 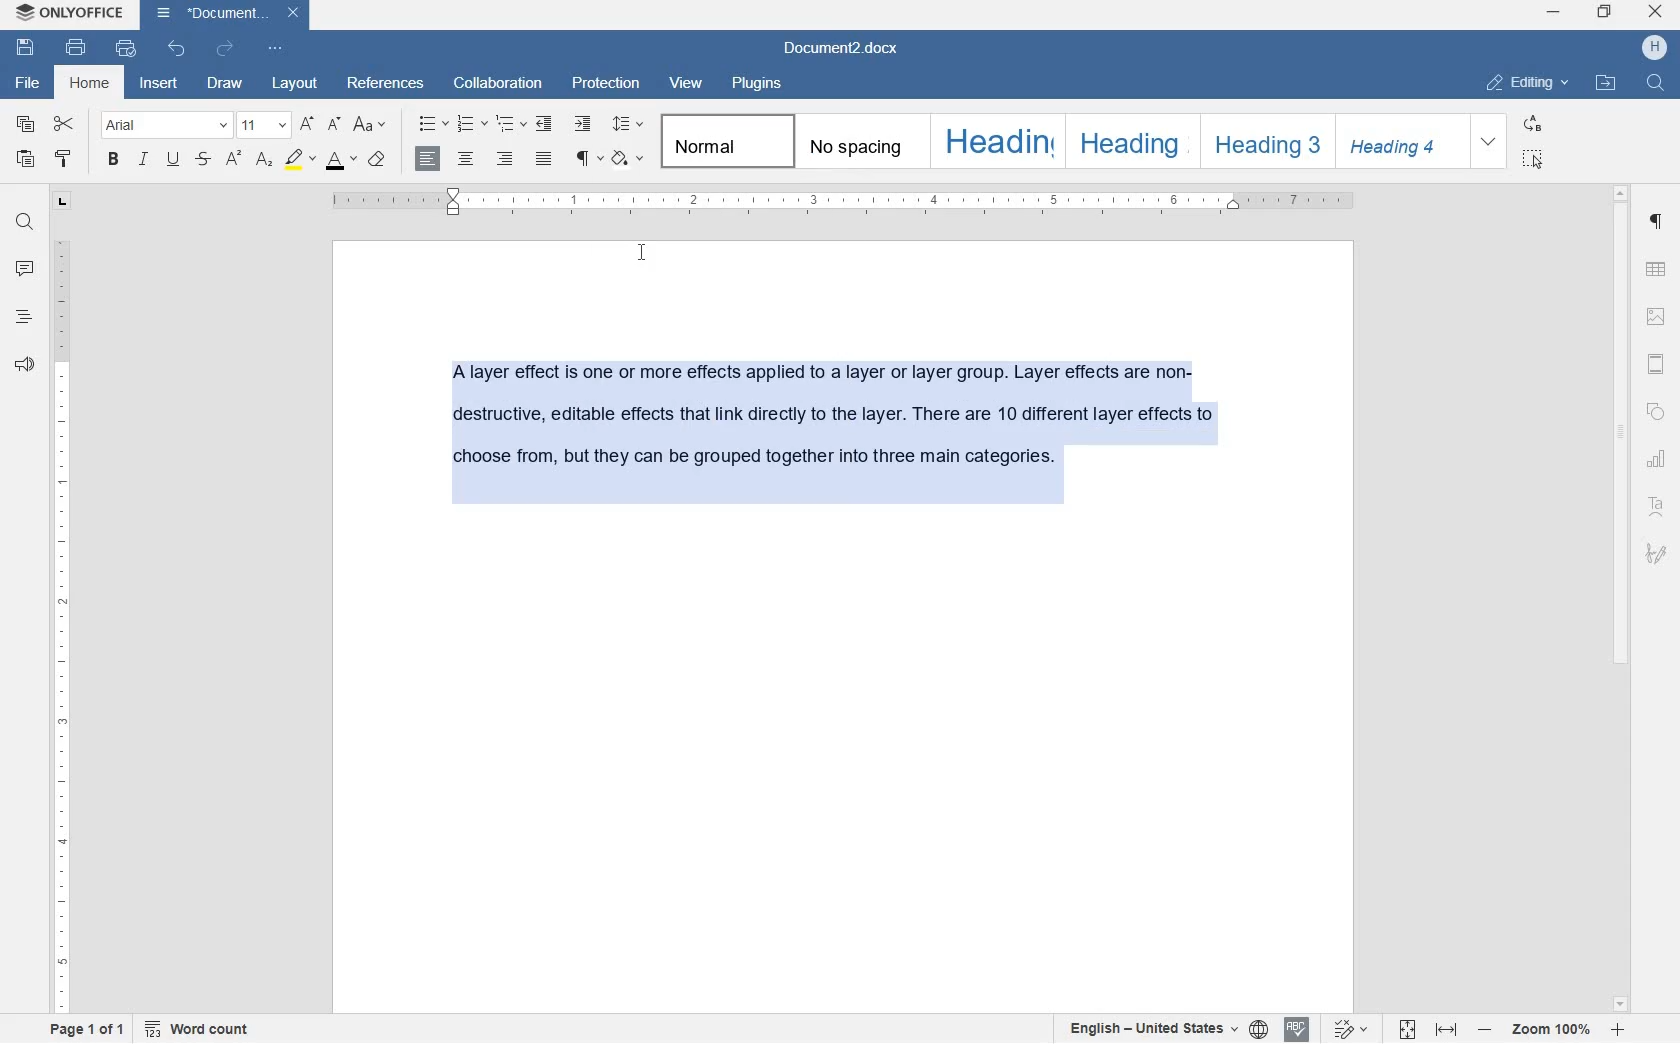 I want to click on comment, so click(x=26, y=268).